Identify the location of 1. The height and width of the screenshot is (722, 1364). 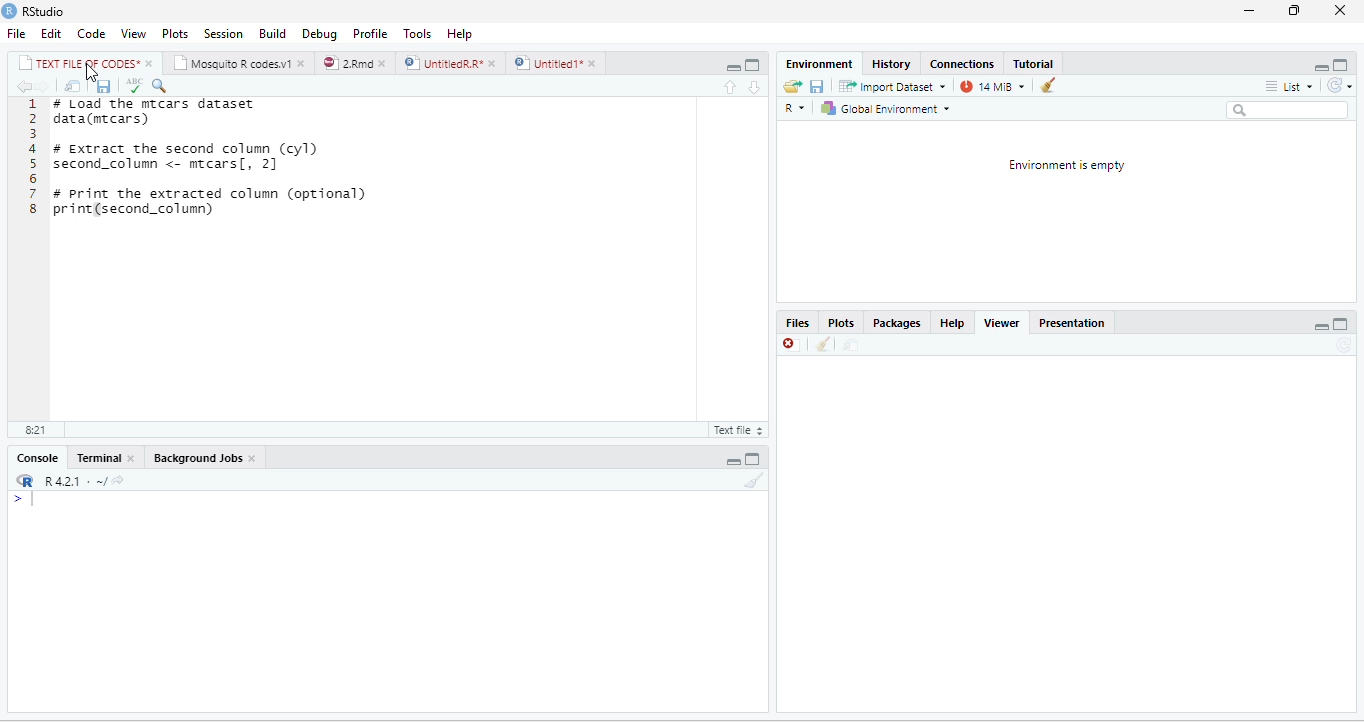
(33, 104).